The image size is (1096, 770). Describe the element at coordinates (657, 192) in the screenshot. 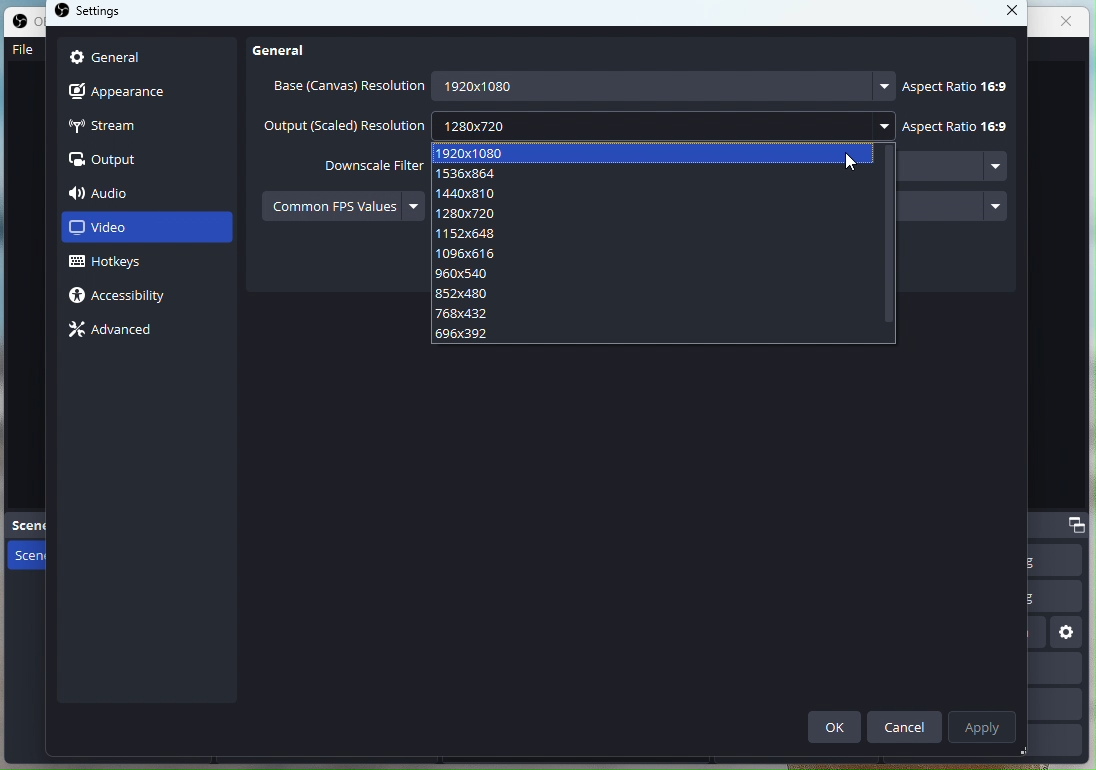

I see `1440x810` at that location.